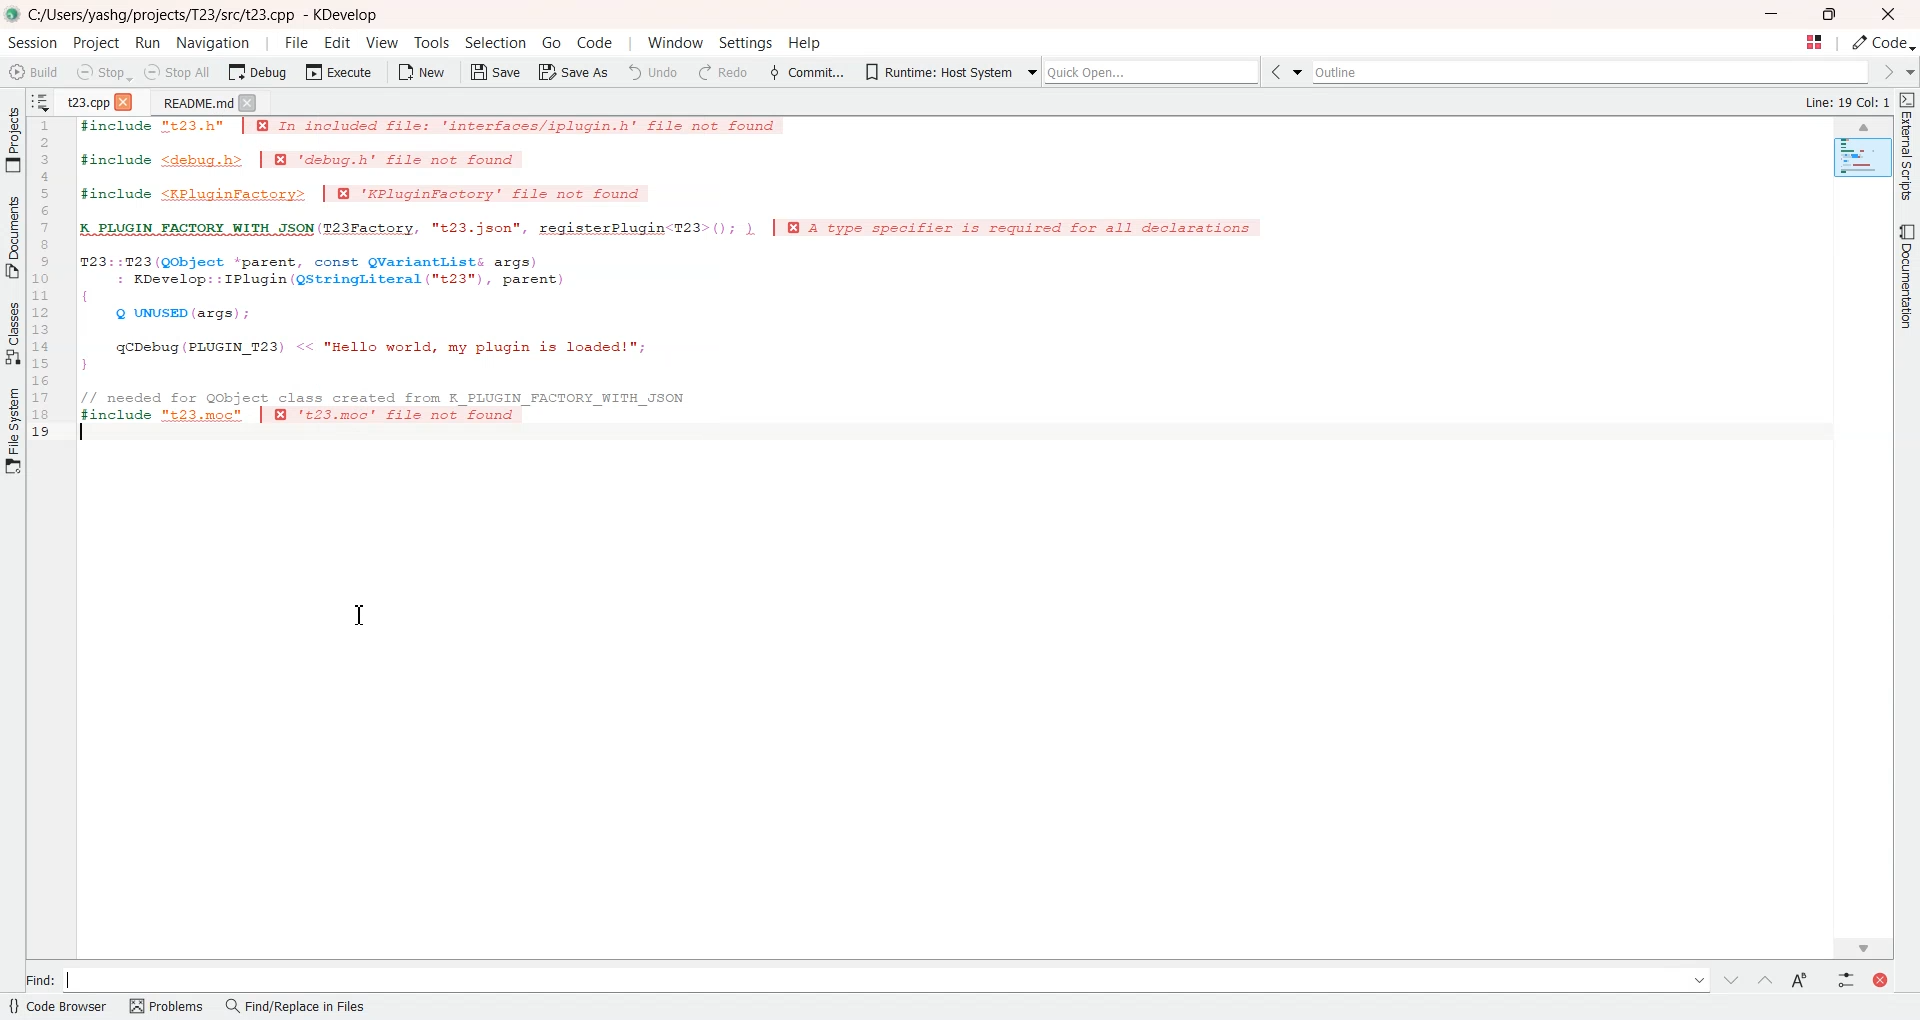 The height and width of the screenshot is (1020, 1920). I want to click on Debug, so click(257, 72).